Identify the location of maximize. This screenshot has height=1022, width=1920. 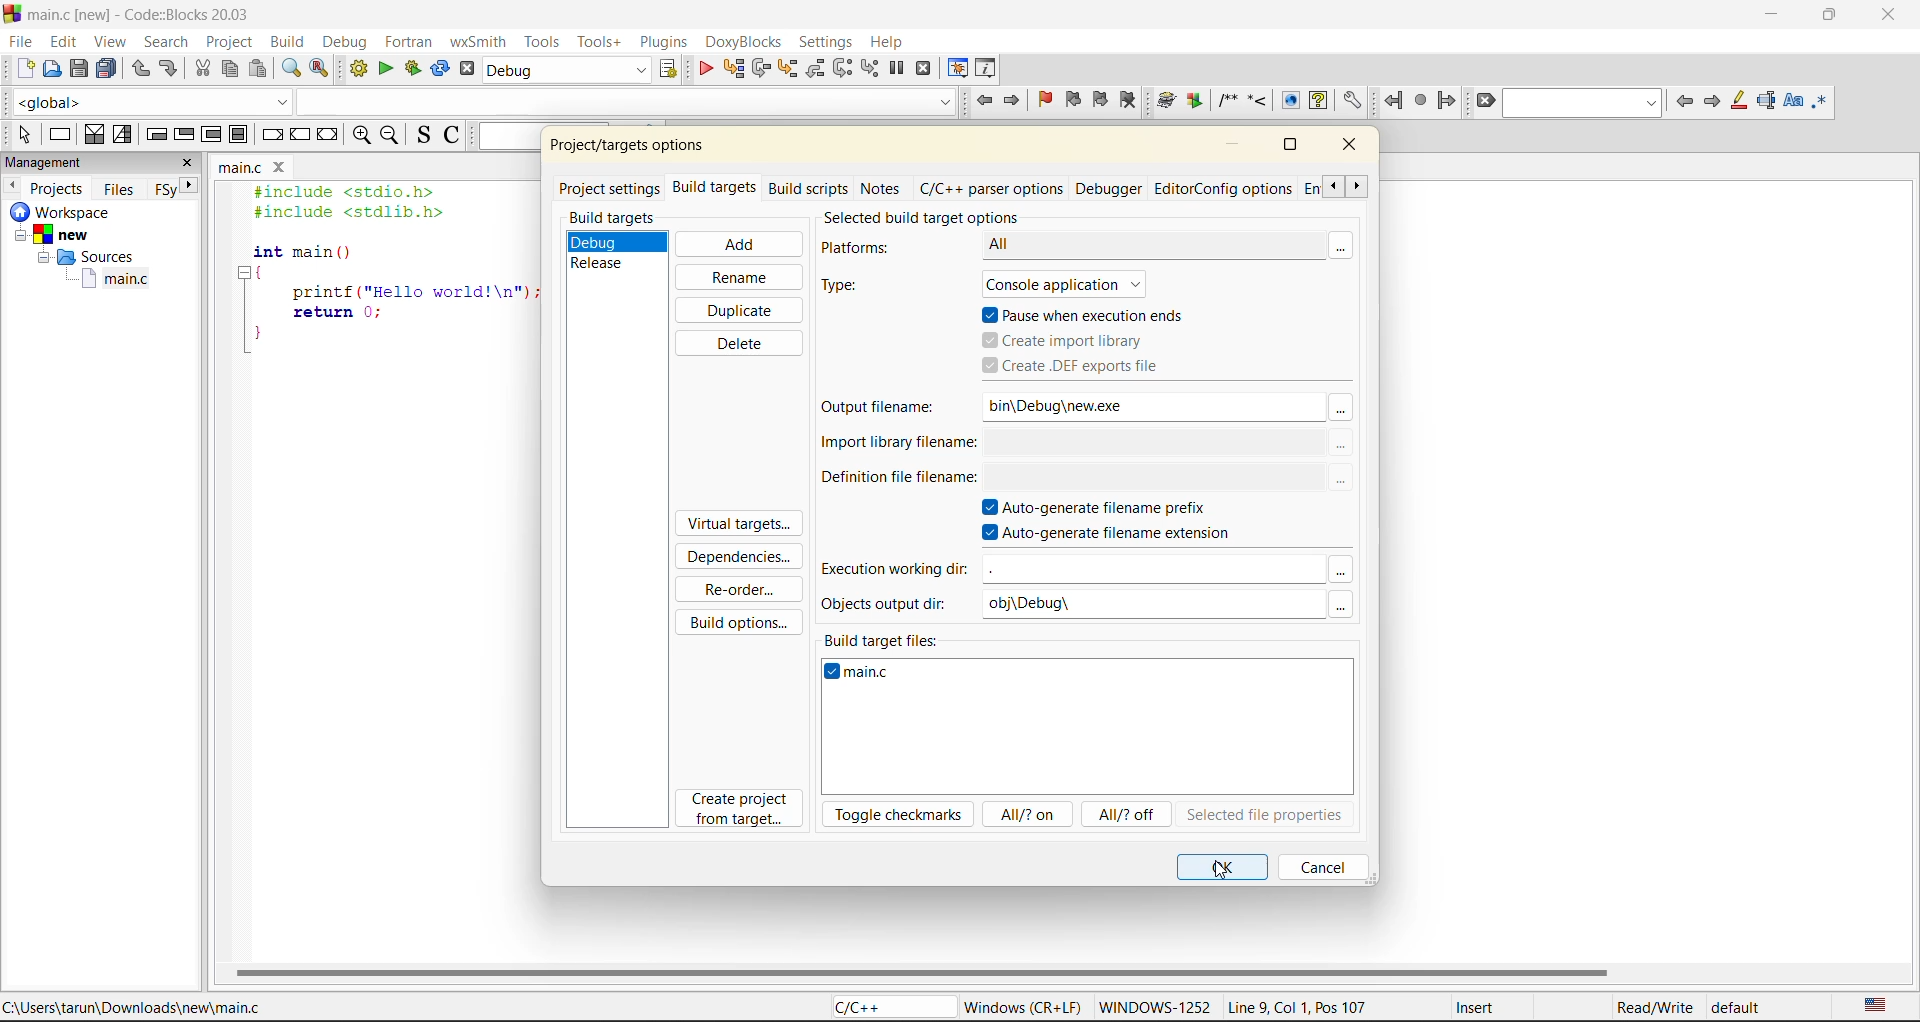
(1834, 18).